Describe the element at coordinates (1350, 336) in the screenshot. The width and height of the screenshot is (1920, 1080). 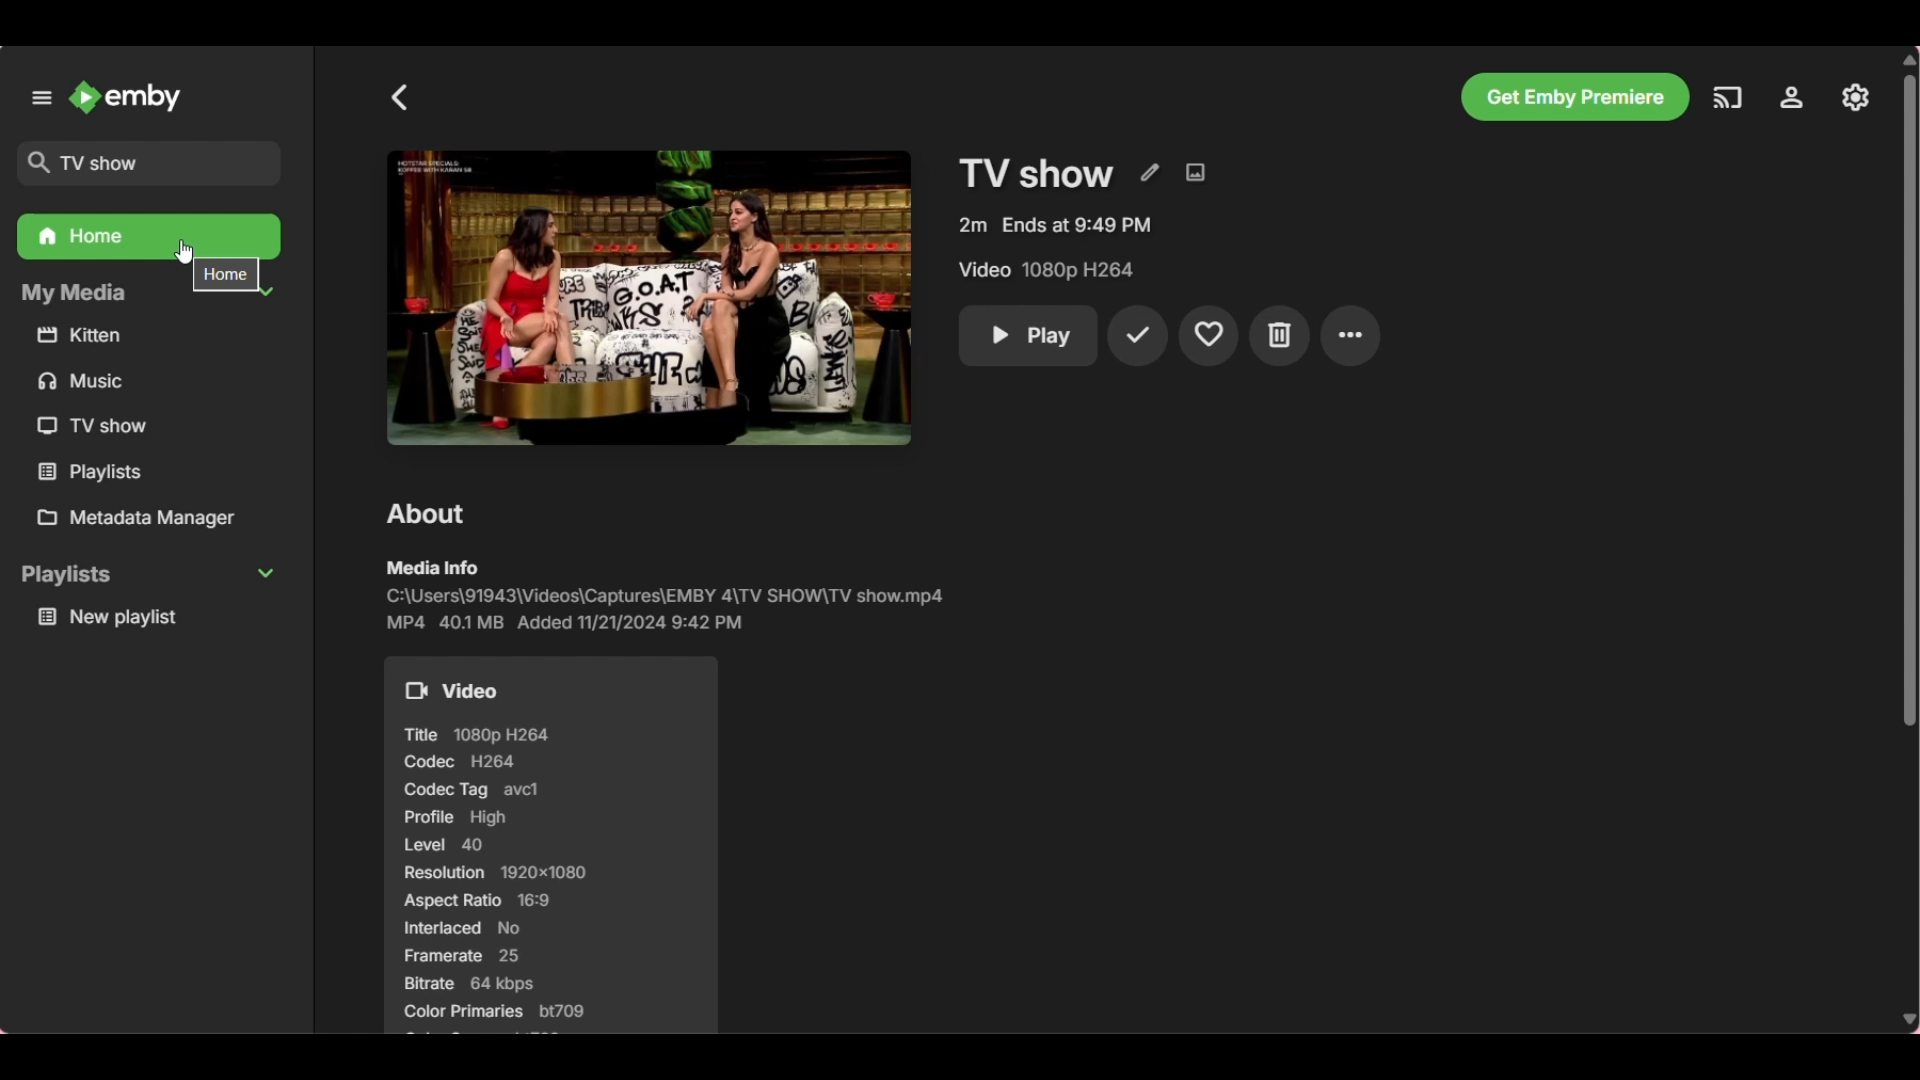
I see `More settings` at that location.